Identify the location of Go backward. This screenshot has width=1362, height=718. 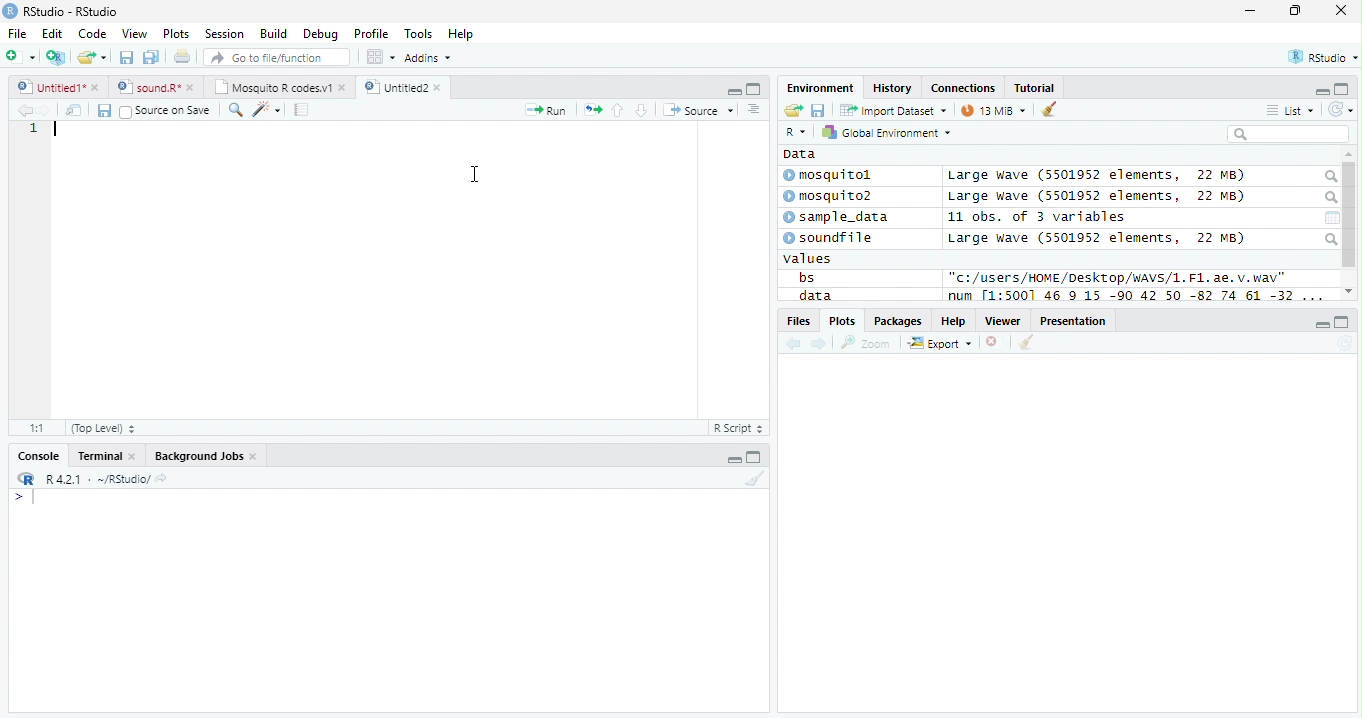
(23, 109).